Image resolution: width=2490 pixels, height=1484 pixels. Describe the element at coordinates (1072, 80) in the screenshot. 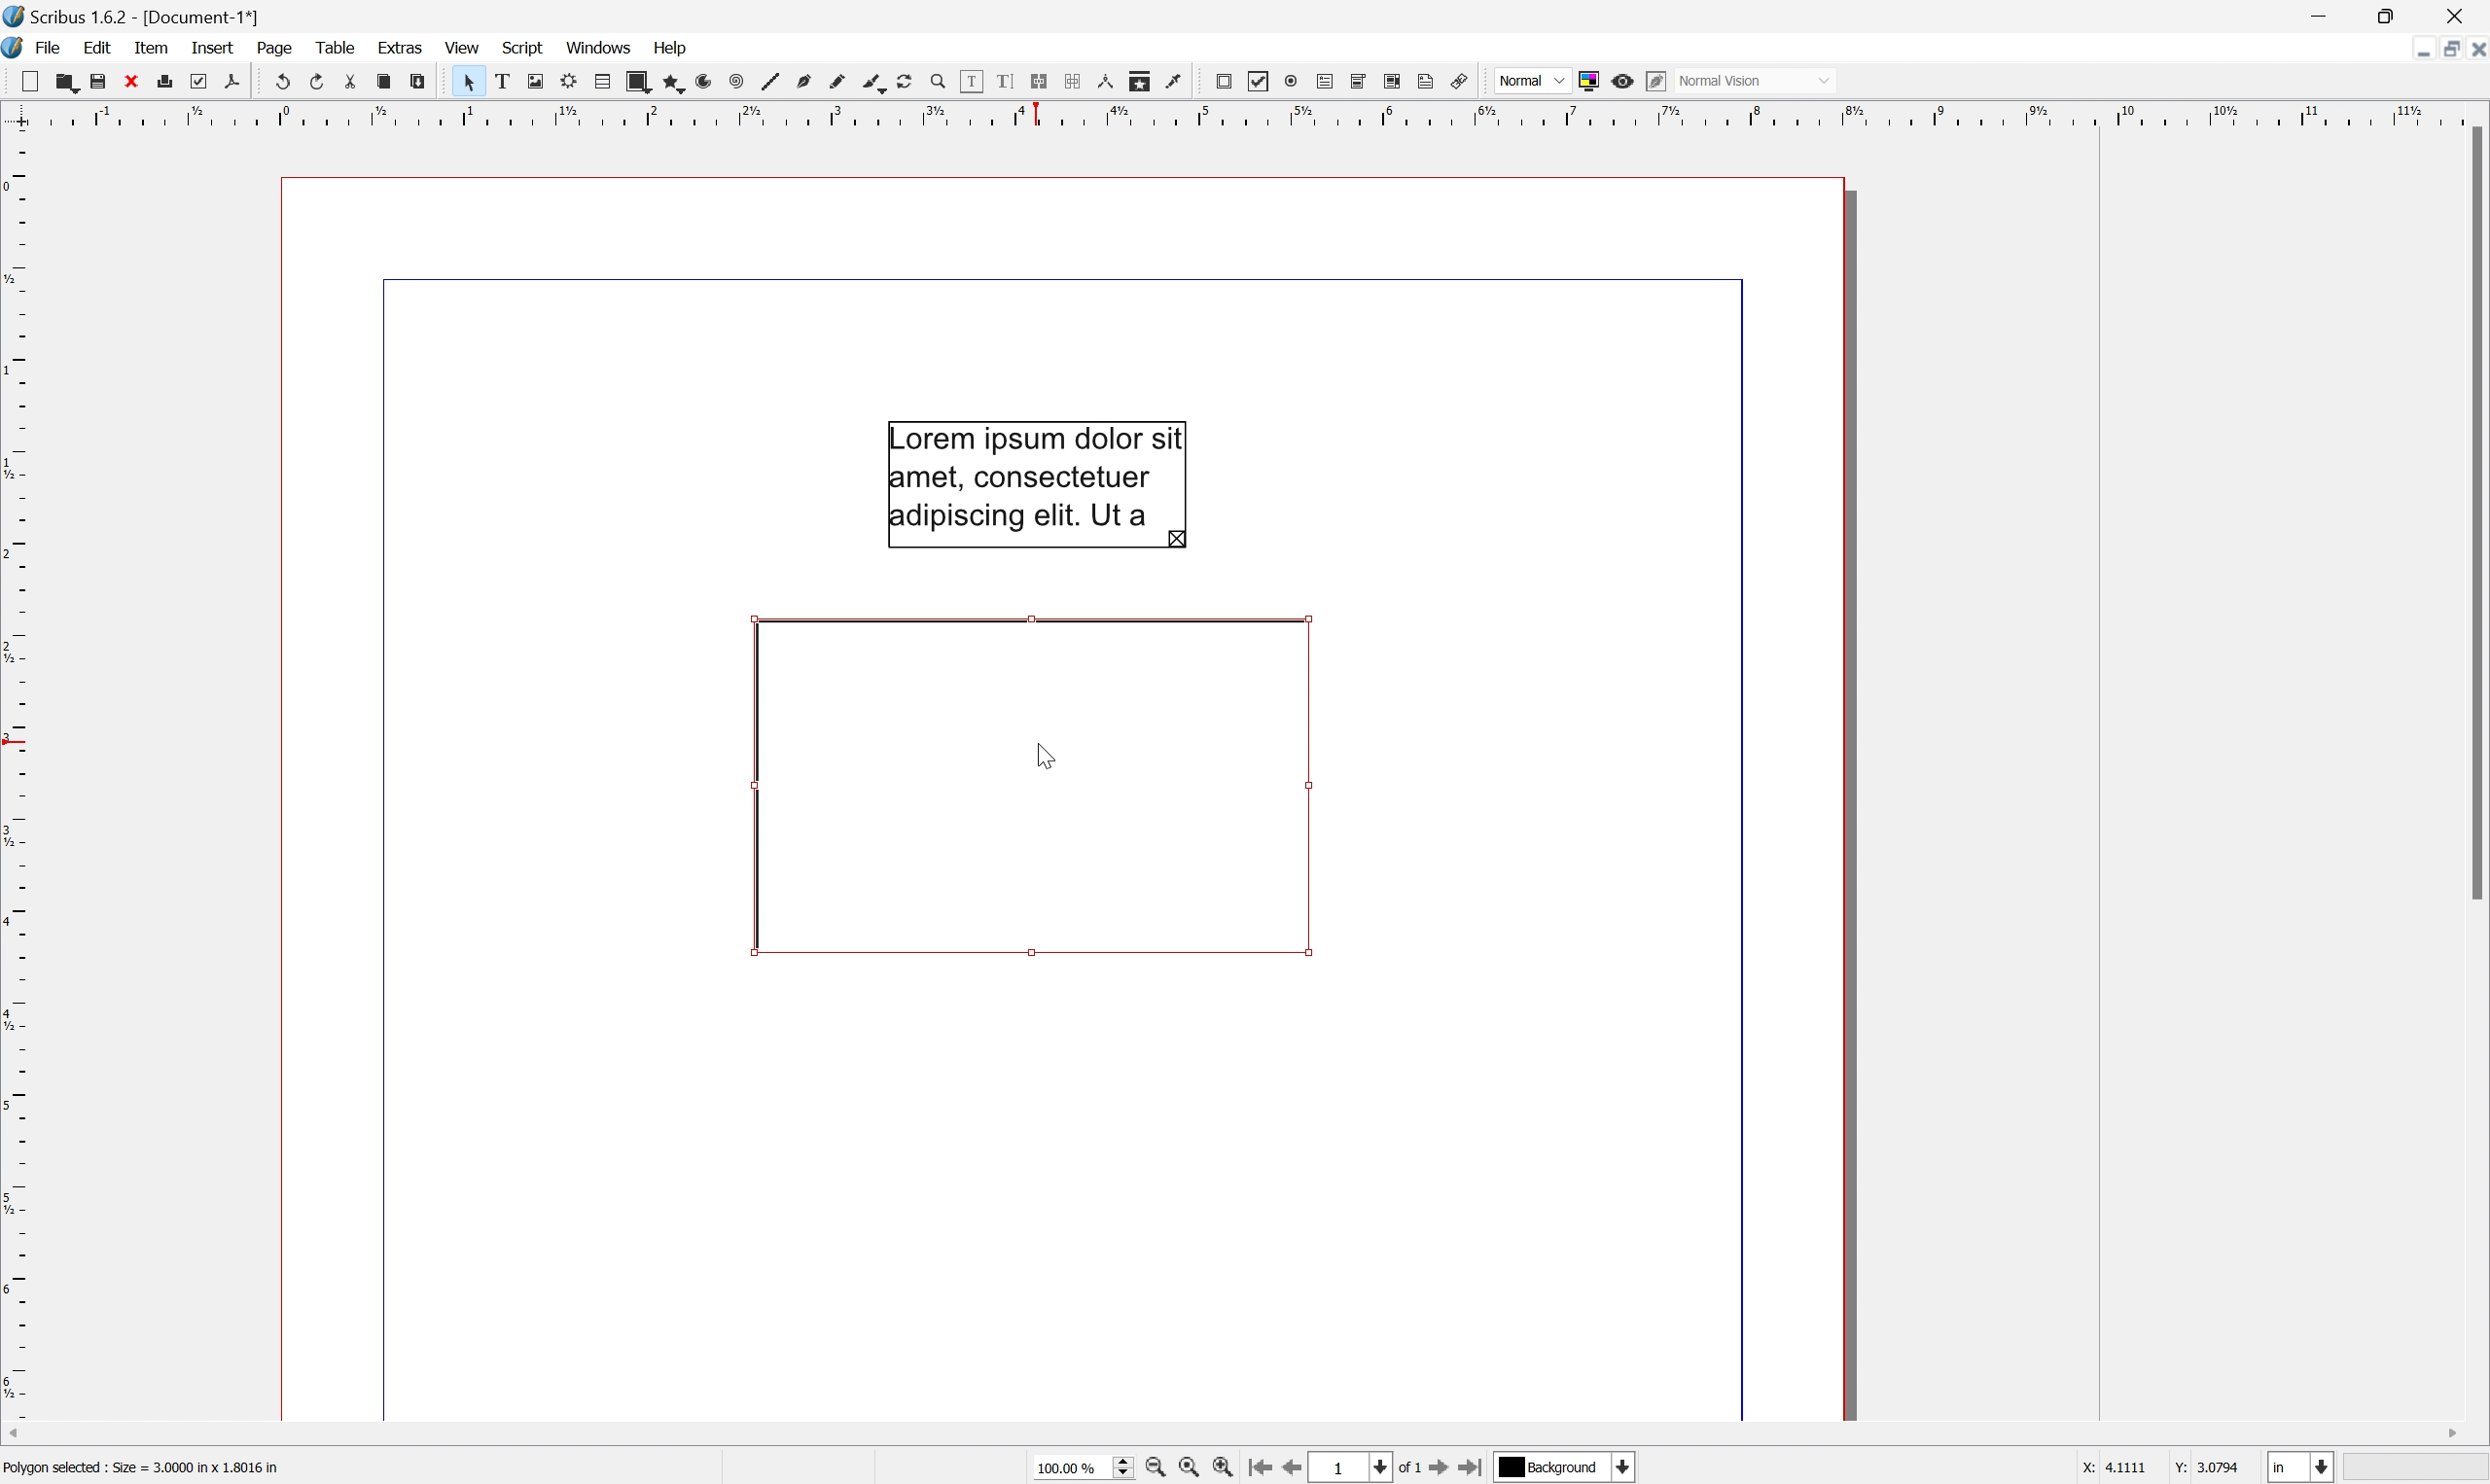

I see `Unlink text frames` at that location.